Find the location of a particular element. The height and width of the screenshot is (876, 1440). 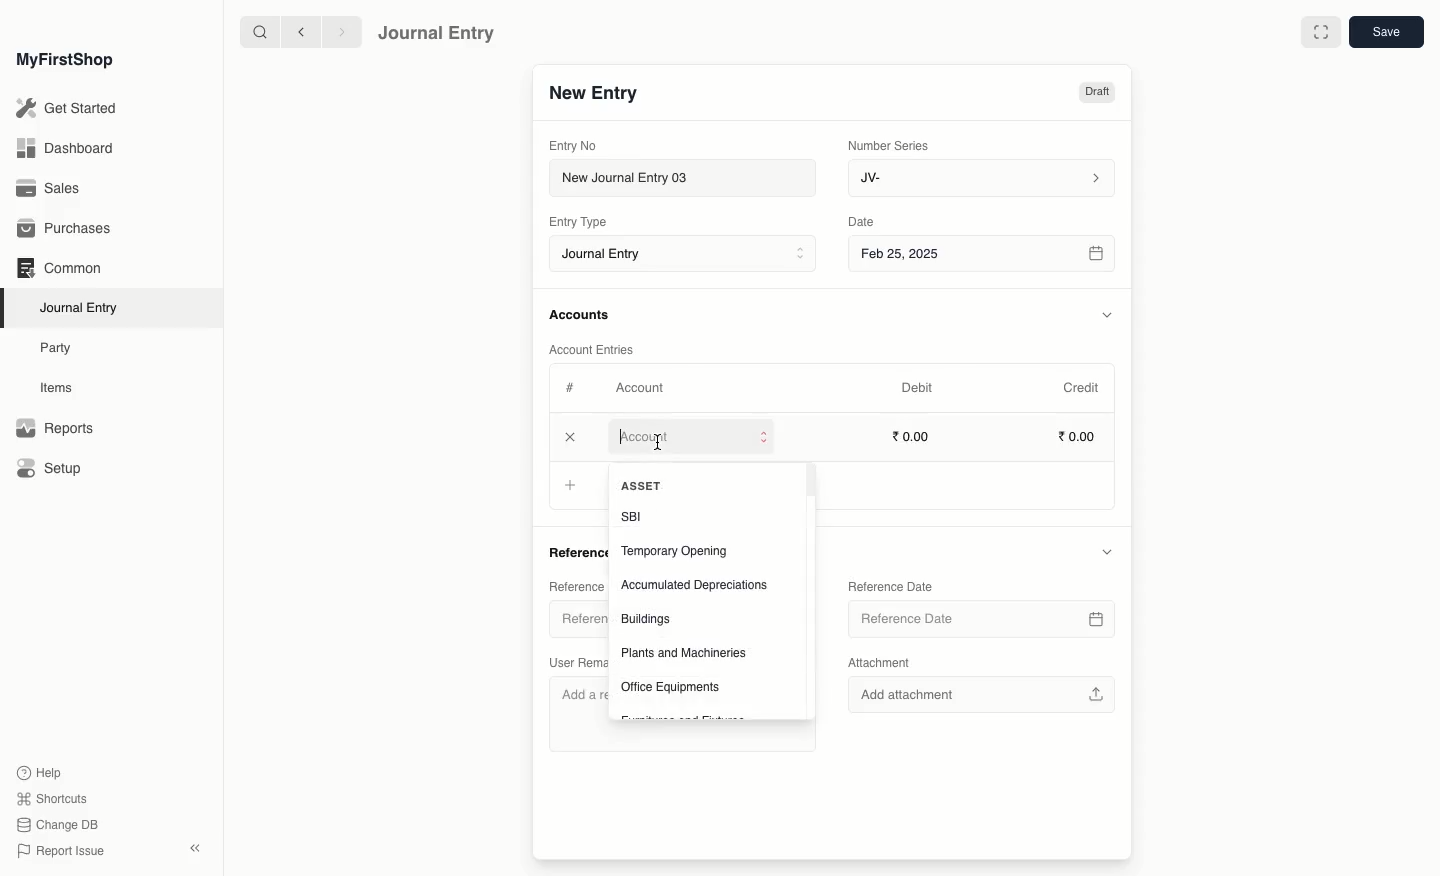

forward > is located at coordinates (337, 31).